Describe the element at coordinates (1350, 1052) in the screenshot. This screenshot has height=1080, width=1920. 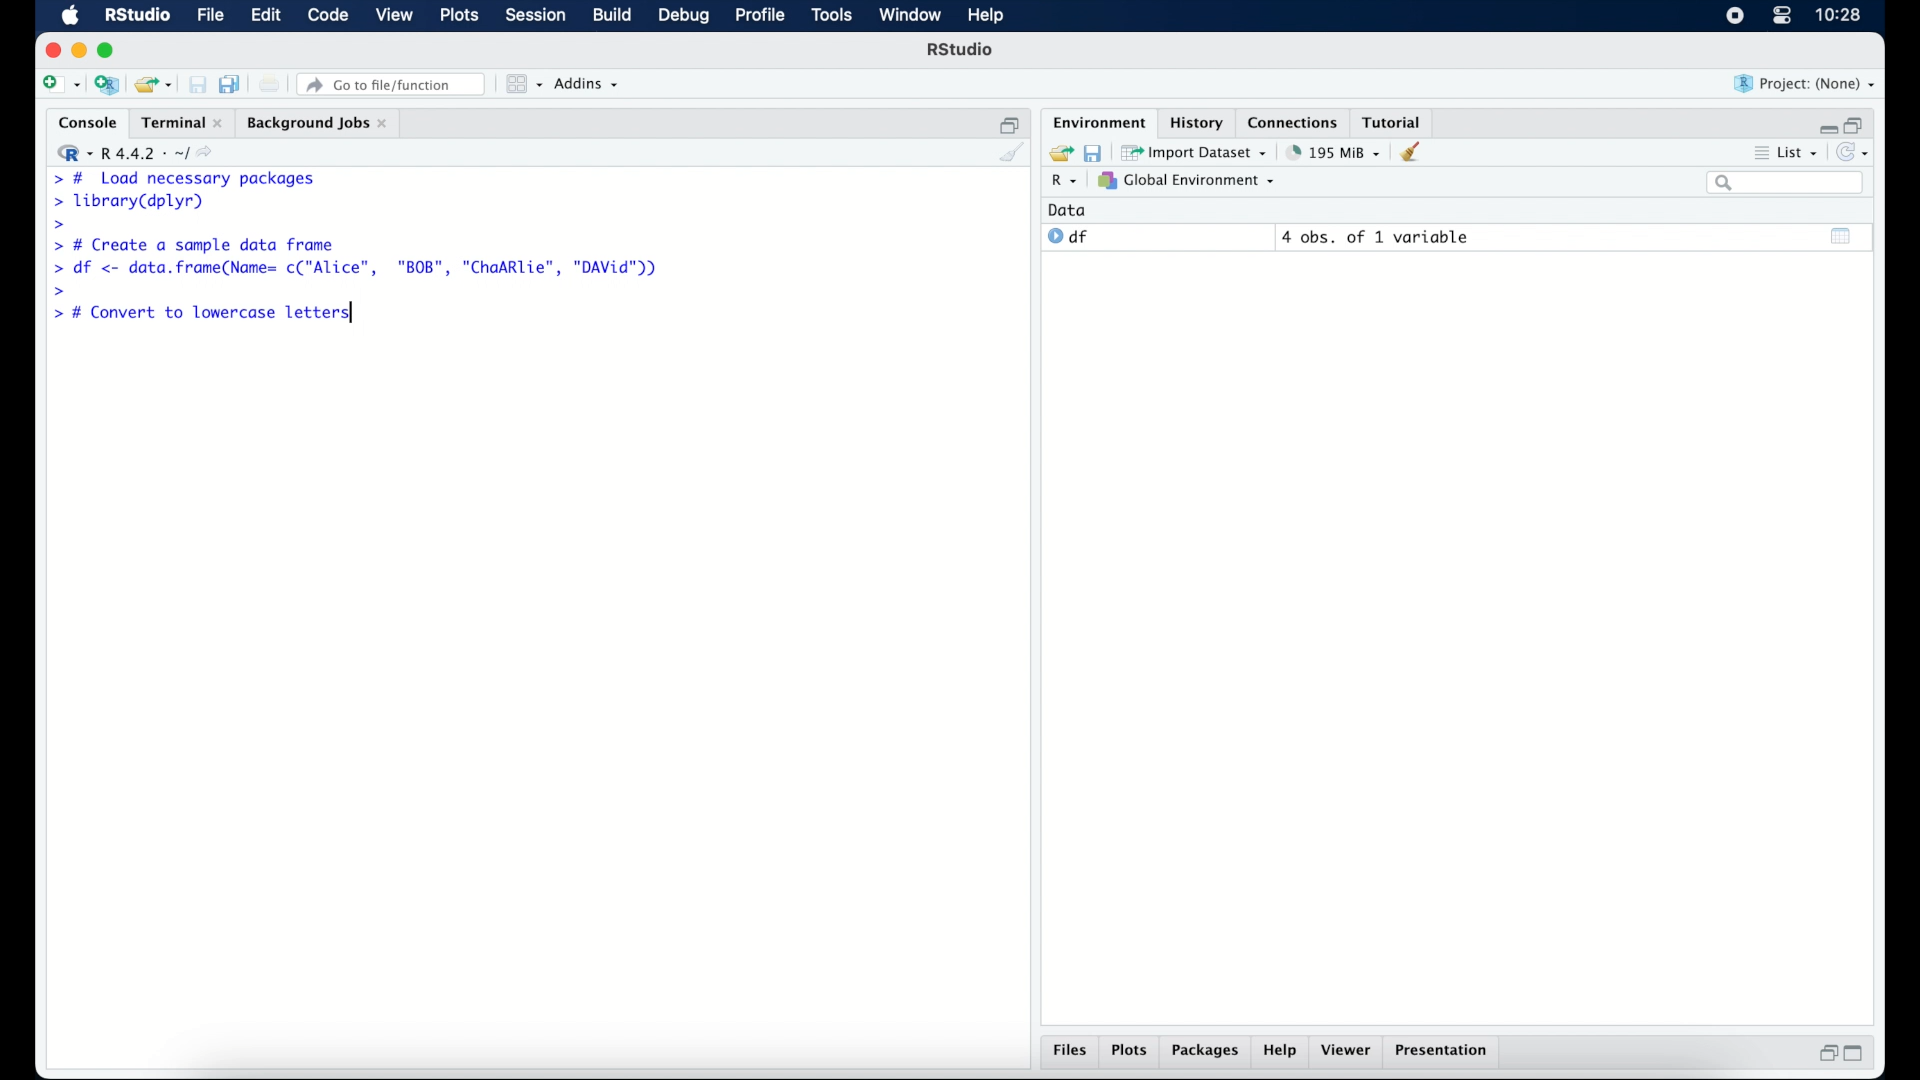
I see `viewer` at that location.